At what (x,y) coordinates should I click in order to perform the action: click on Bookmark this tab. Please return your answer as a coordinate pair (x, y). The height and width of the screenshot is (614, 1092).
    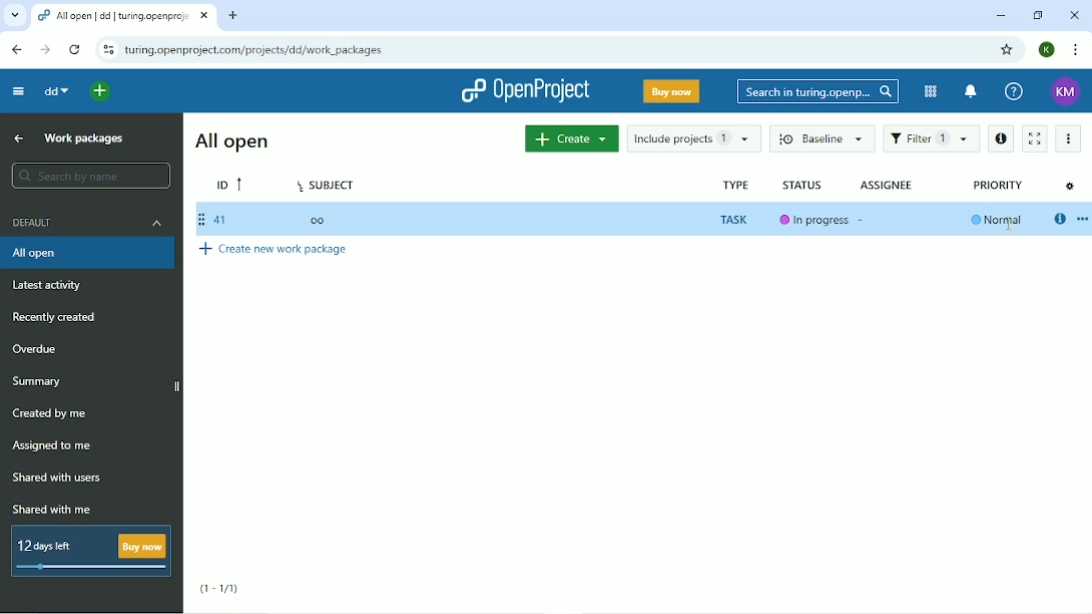
    Looking at the image, I should click on (1007, 50).